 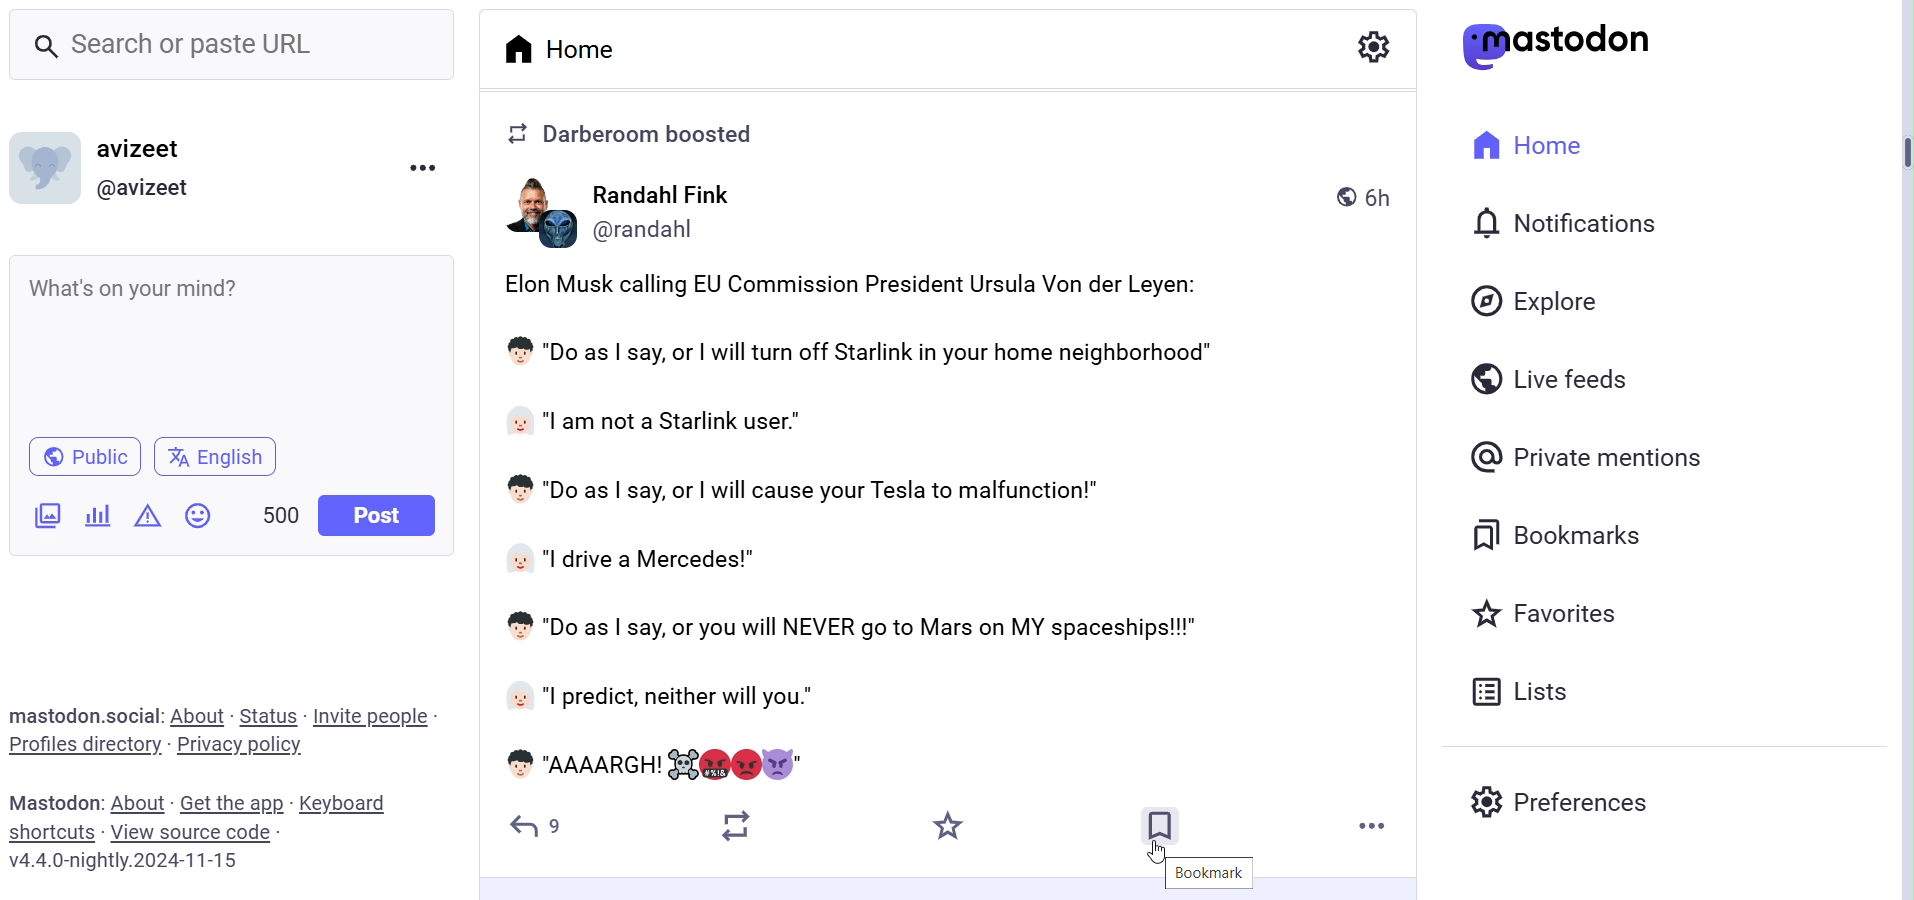 I want to click on Status, so click(x=267, y=716).